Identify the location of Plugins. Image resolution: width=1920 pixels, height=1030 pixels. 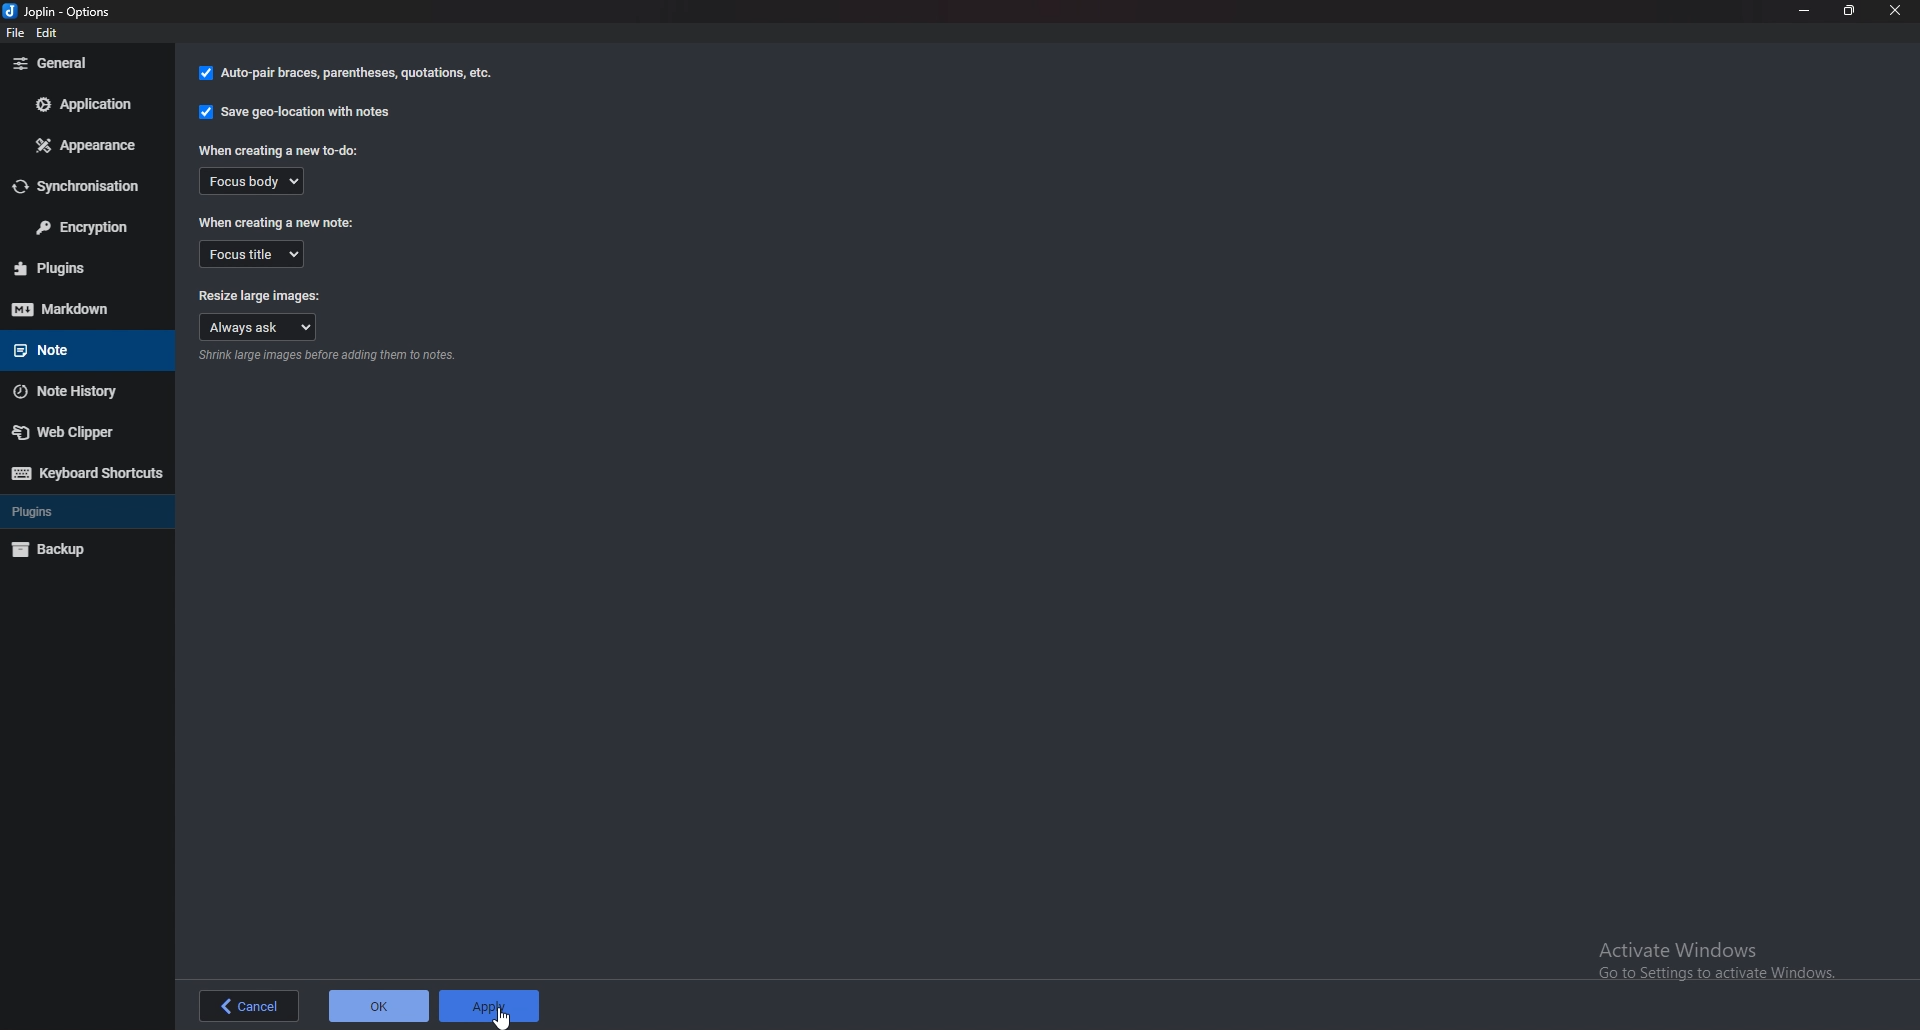
(71, 512).